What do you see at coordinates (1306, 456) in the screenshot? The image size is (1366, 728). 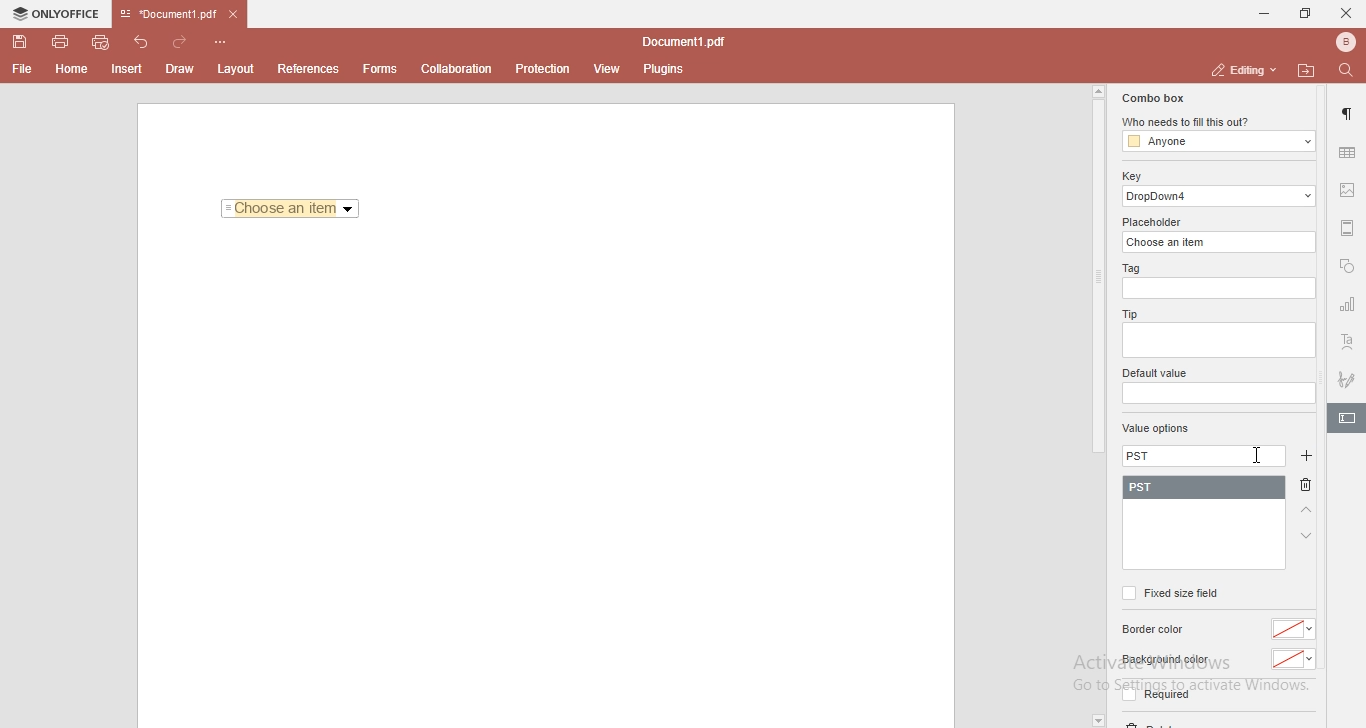 I see `highlighted add button` at bounding box center [1306, 456].